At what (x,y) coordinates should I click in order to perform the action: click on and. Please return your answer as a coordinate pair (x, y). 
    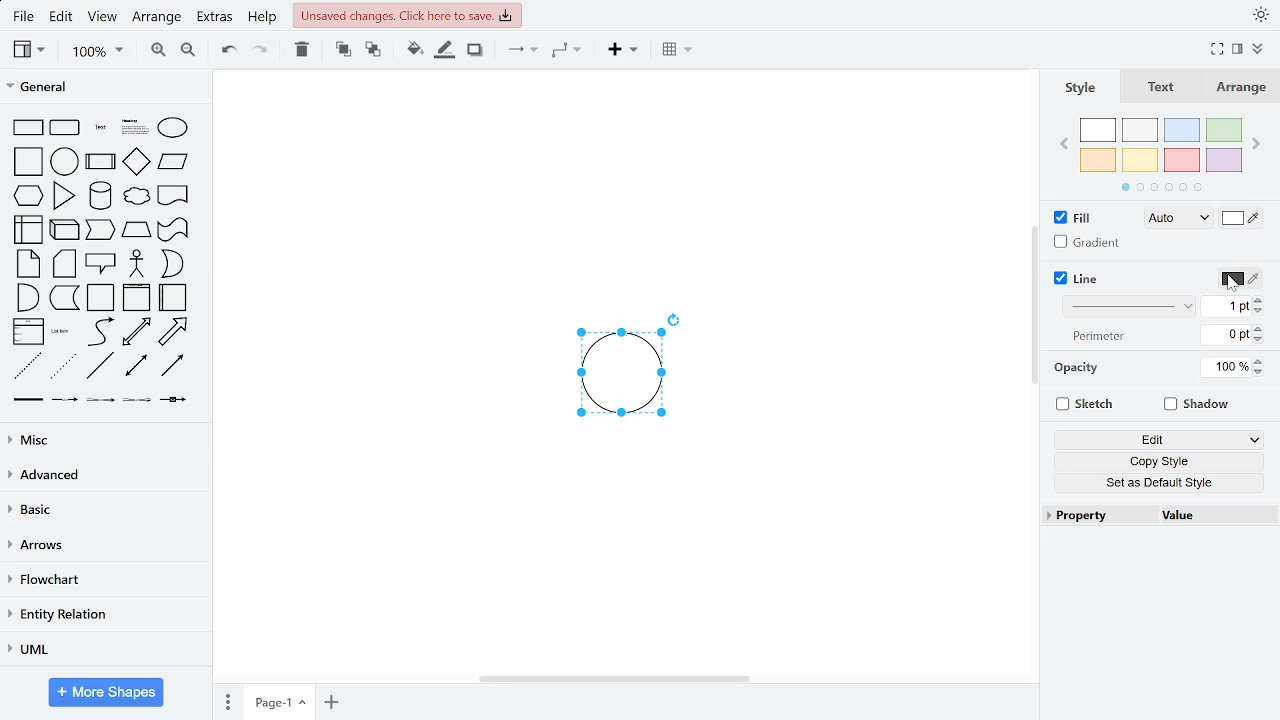
    Looking at the image, I should click on (27, 297).